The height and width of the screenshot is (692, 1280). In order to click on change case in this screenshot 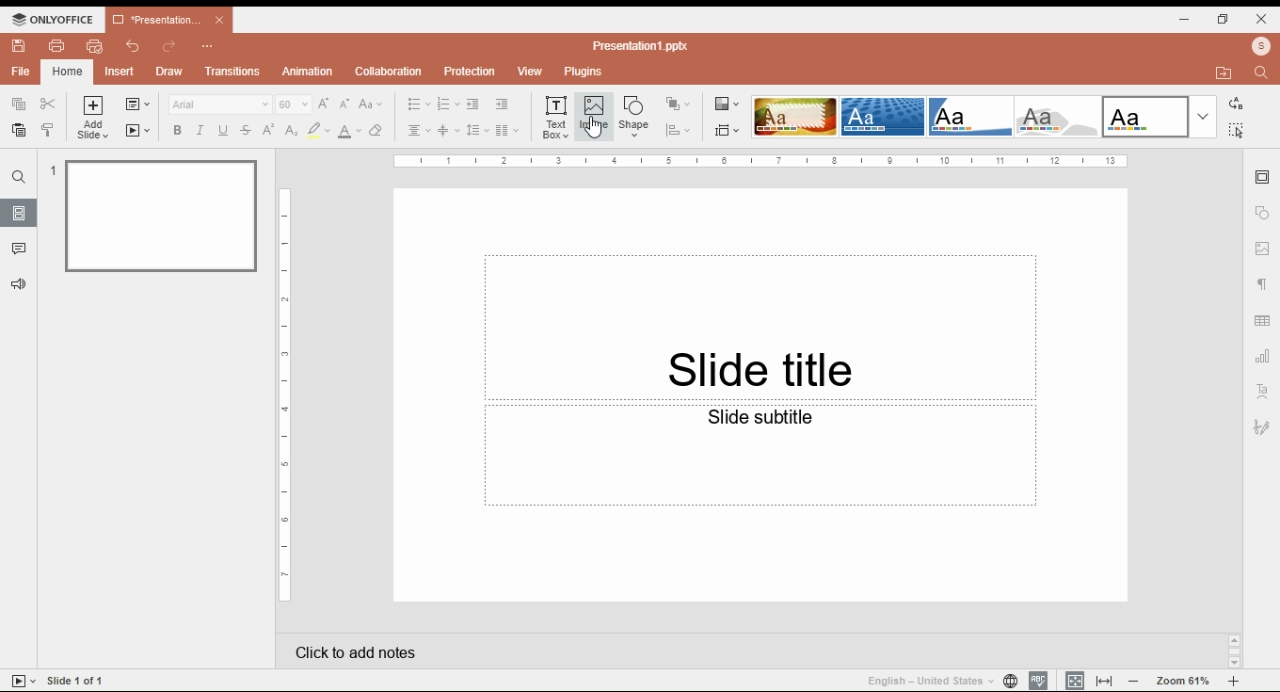, I will do `click(371, 104)`.